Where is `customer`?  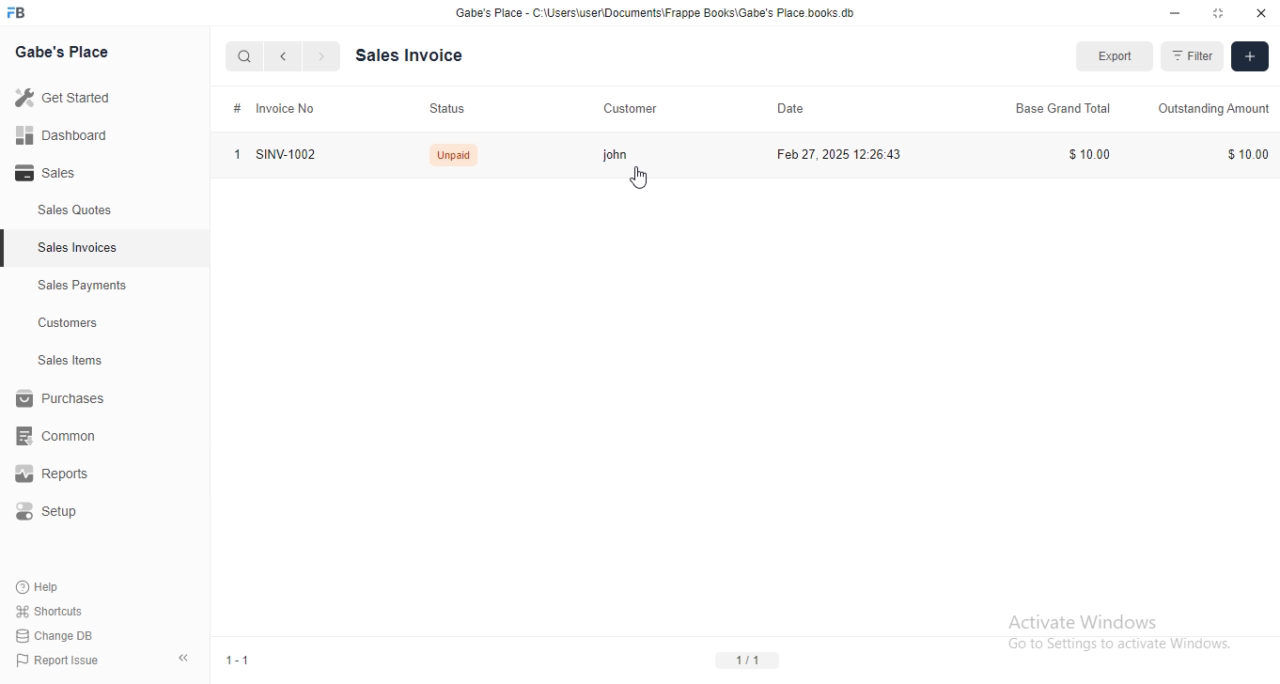
customer is located at coordinates (631, 108).